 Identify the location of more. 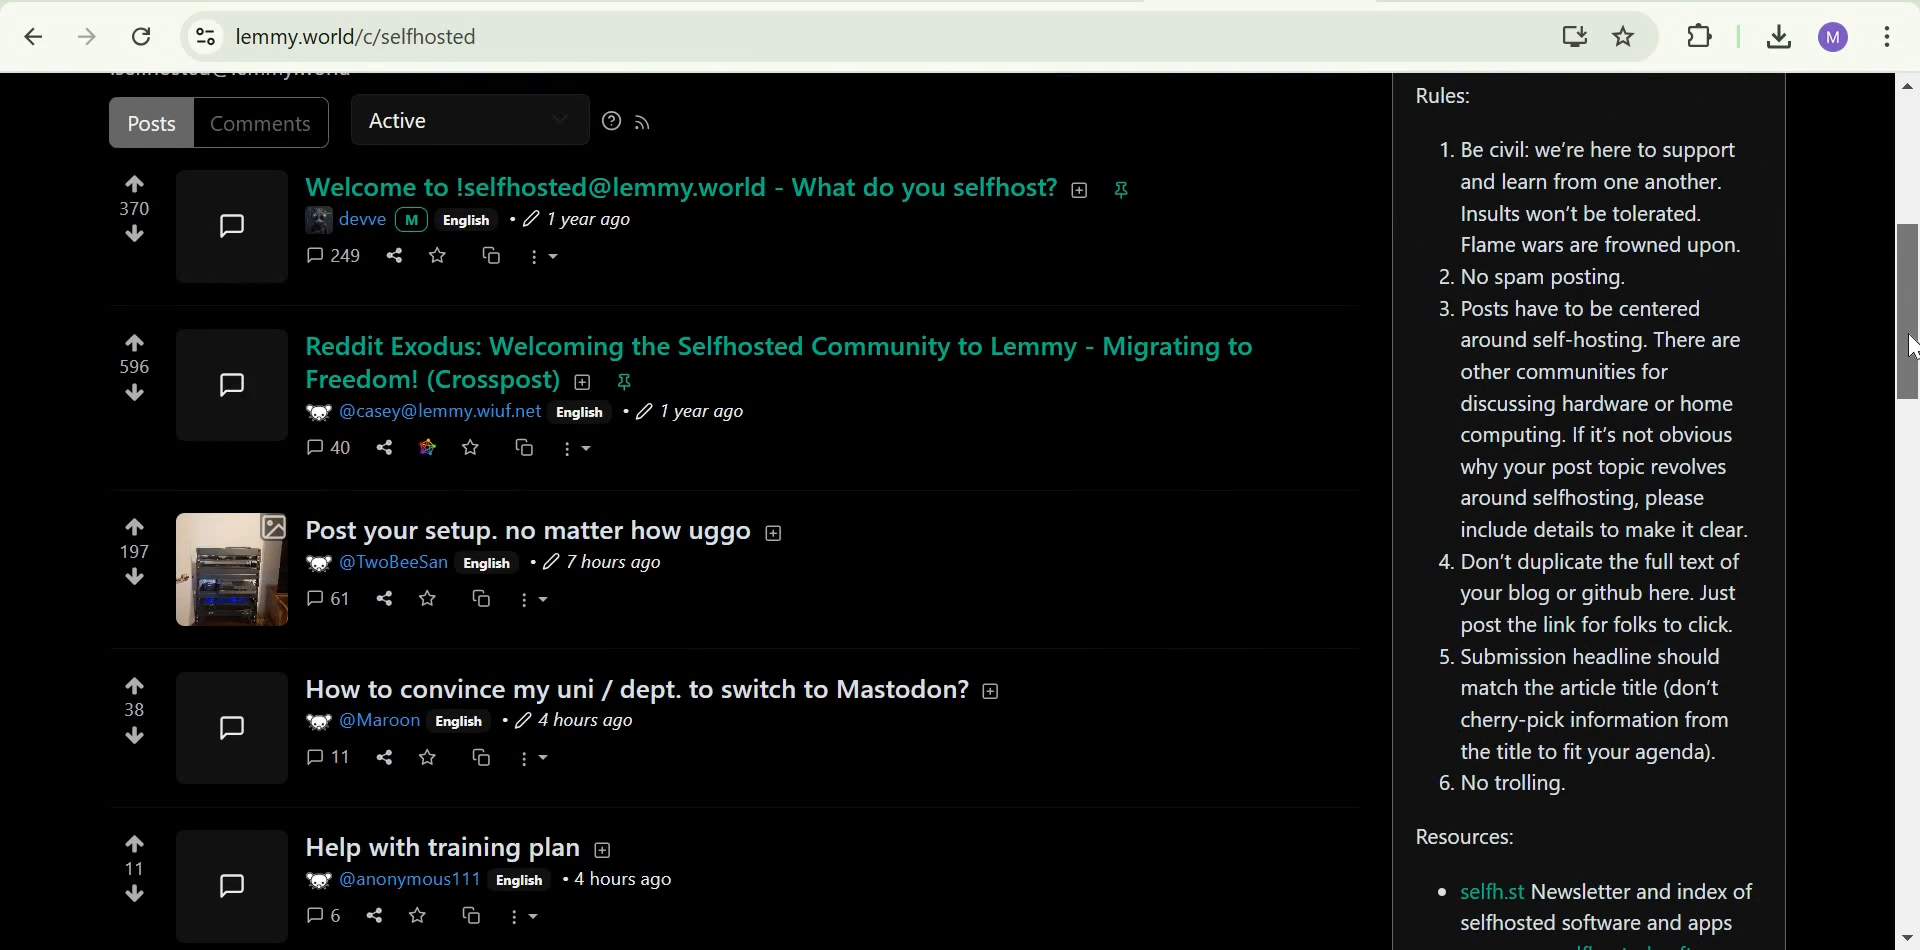
(548, 254).